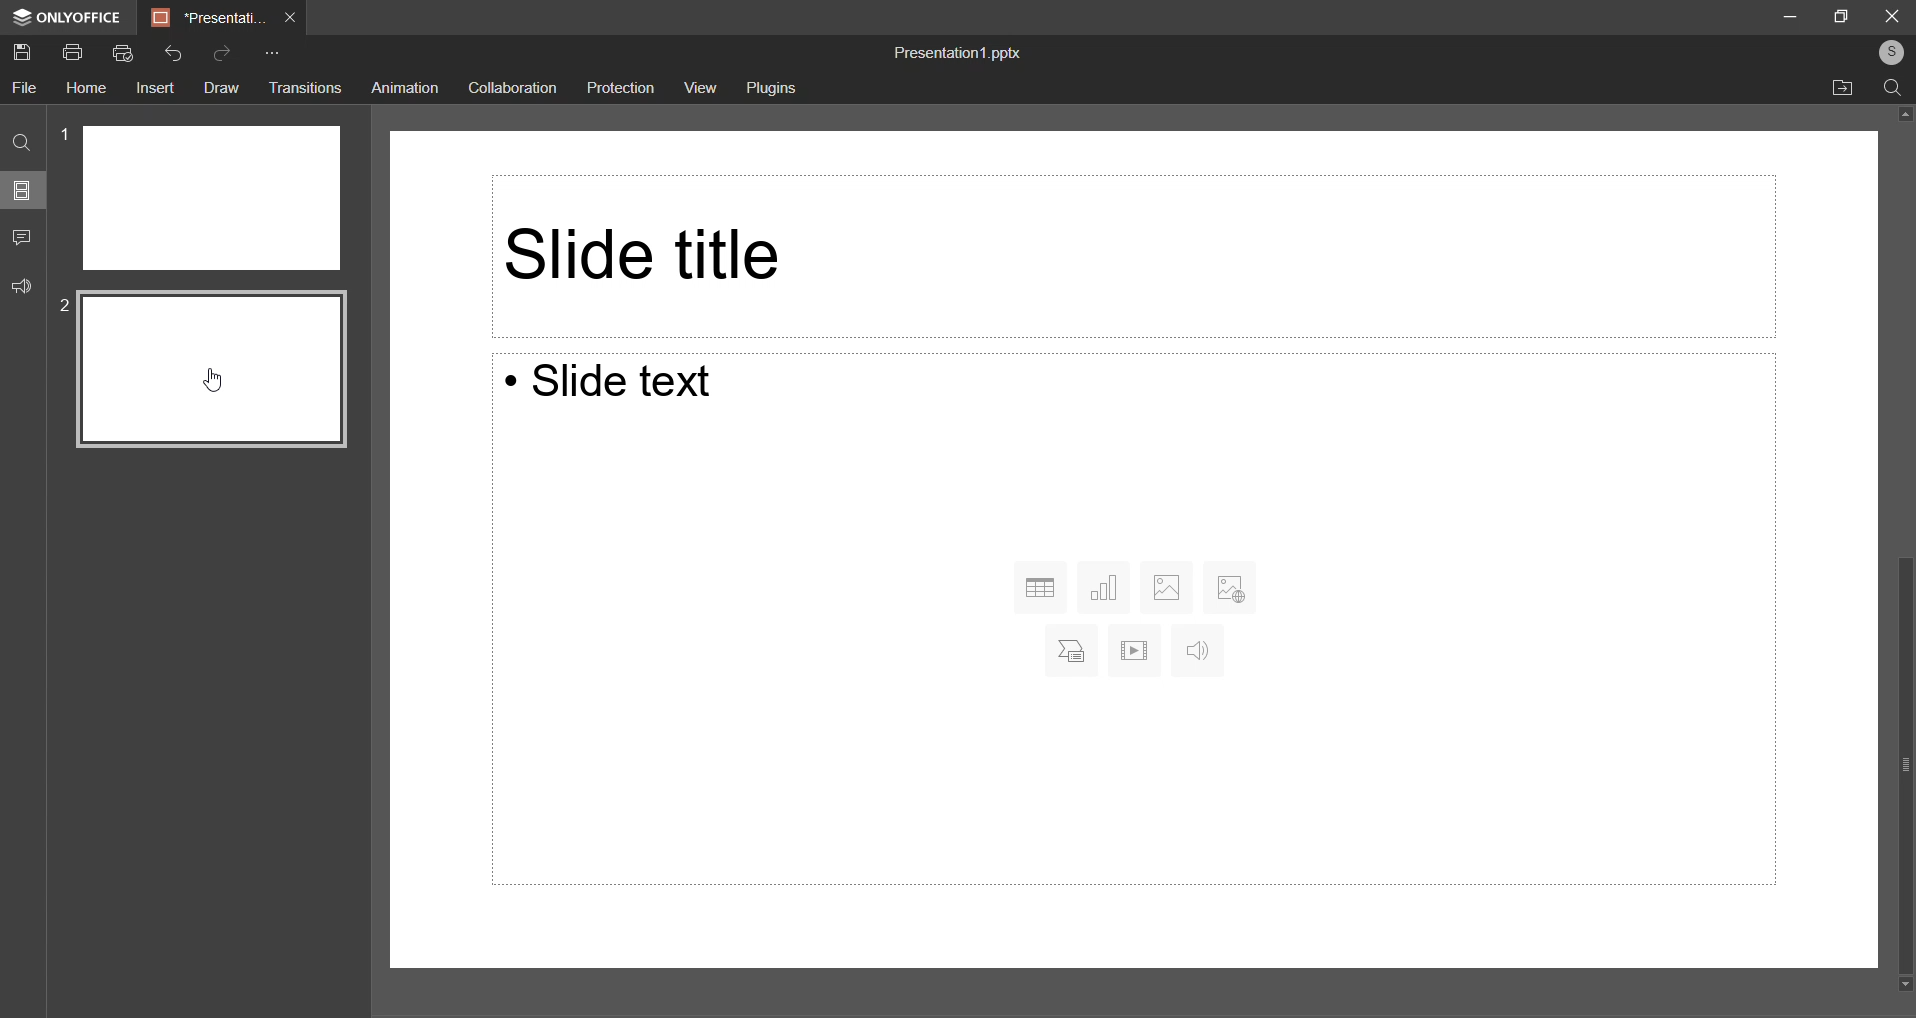 The height and width of the screenshot is (1018, 1916). Describe the element at coordinates (699, 88) in the screenshot. I see `View` at that location.